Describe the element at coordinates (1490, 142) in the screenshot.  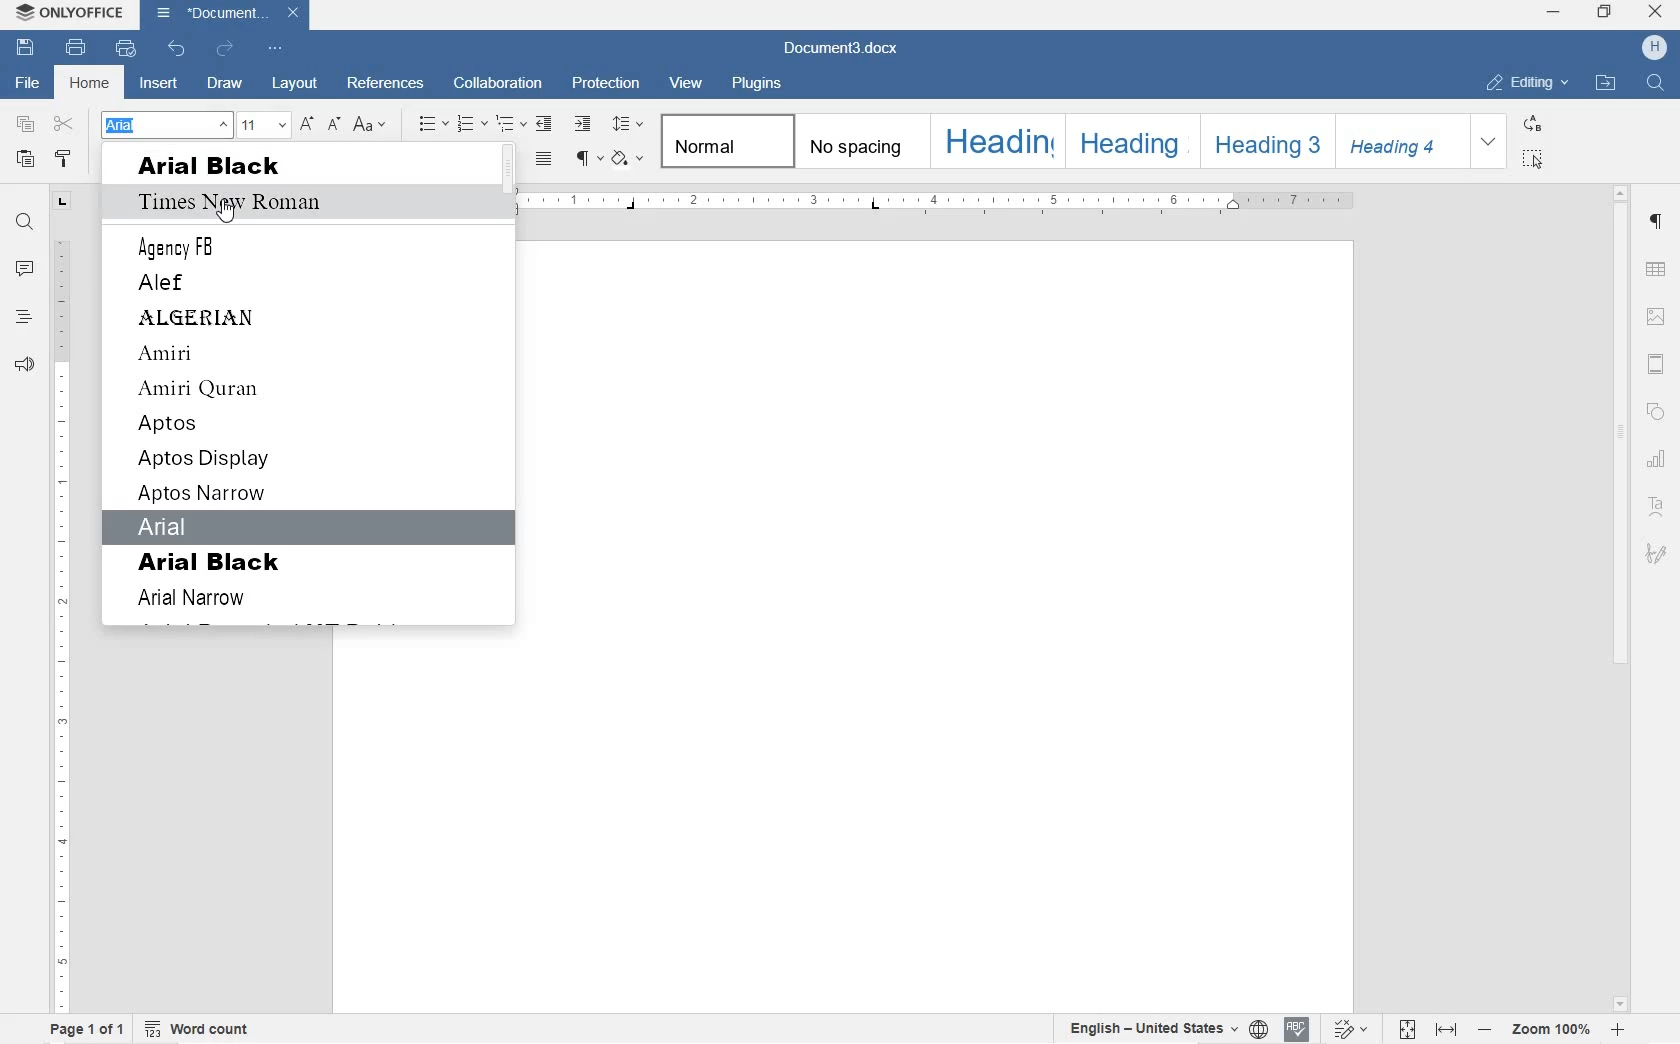
I see `EXPAND FORMATTING STYLE` at that location.